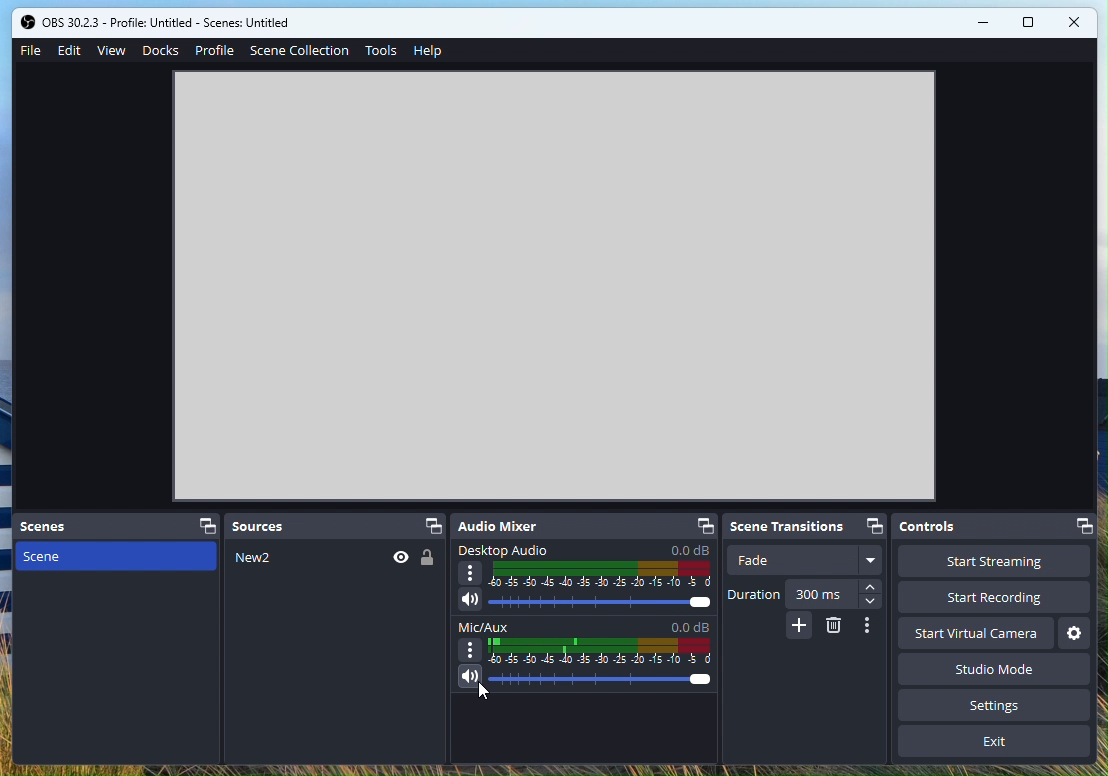  What do you see at coordinates (33, 50) in the screenshot?
I see `File` at bounding box center [33, 50].